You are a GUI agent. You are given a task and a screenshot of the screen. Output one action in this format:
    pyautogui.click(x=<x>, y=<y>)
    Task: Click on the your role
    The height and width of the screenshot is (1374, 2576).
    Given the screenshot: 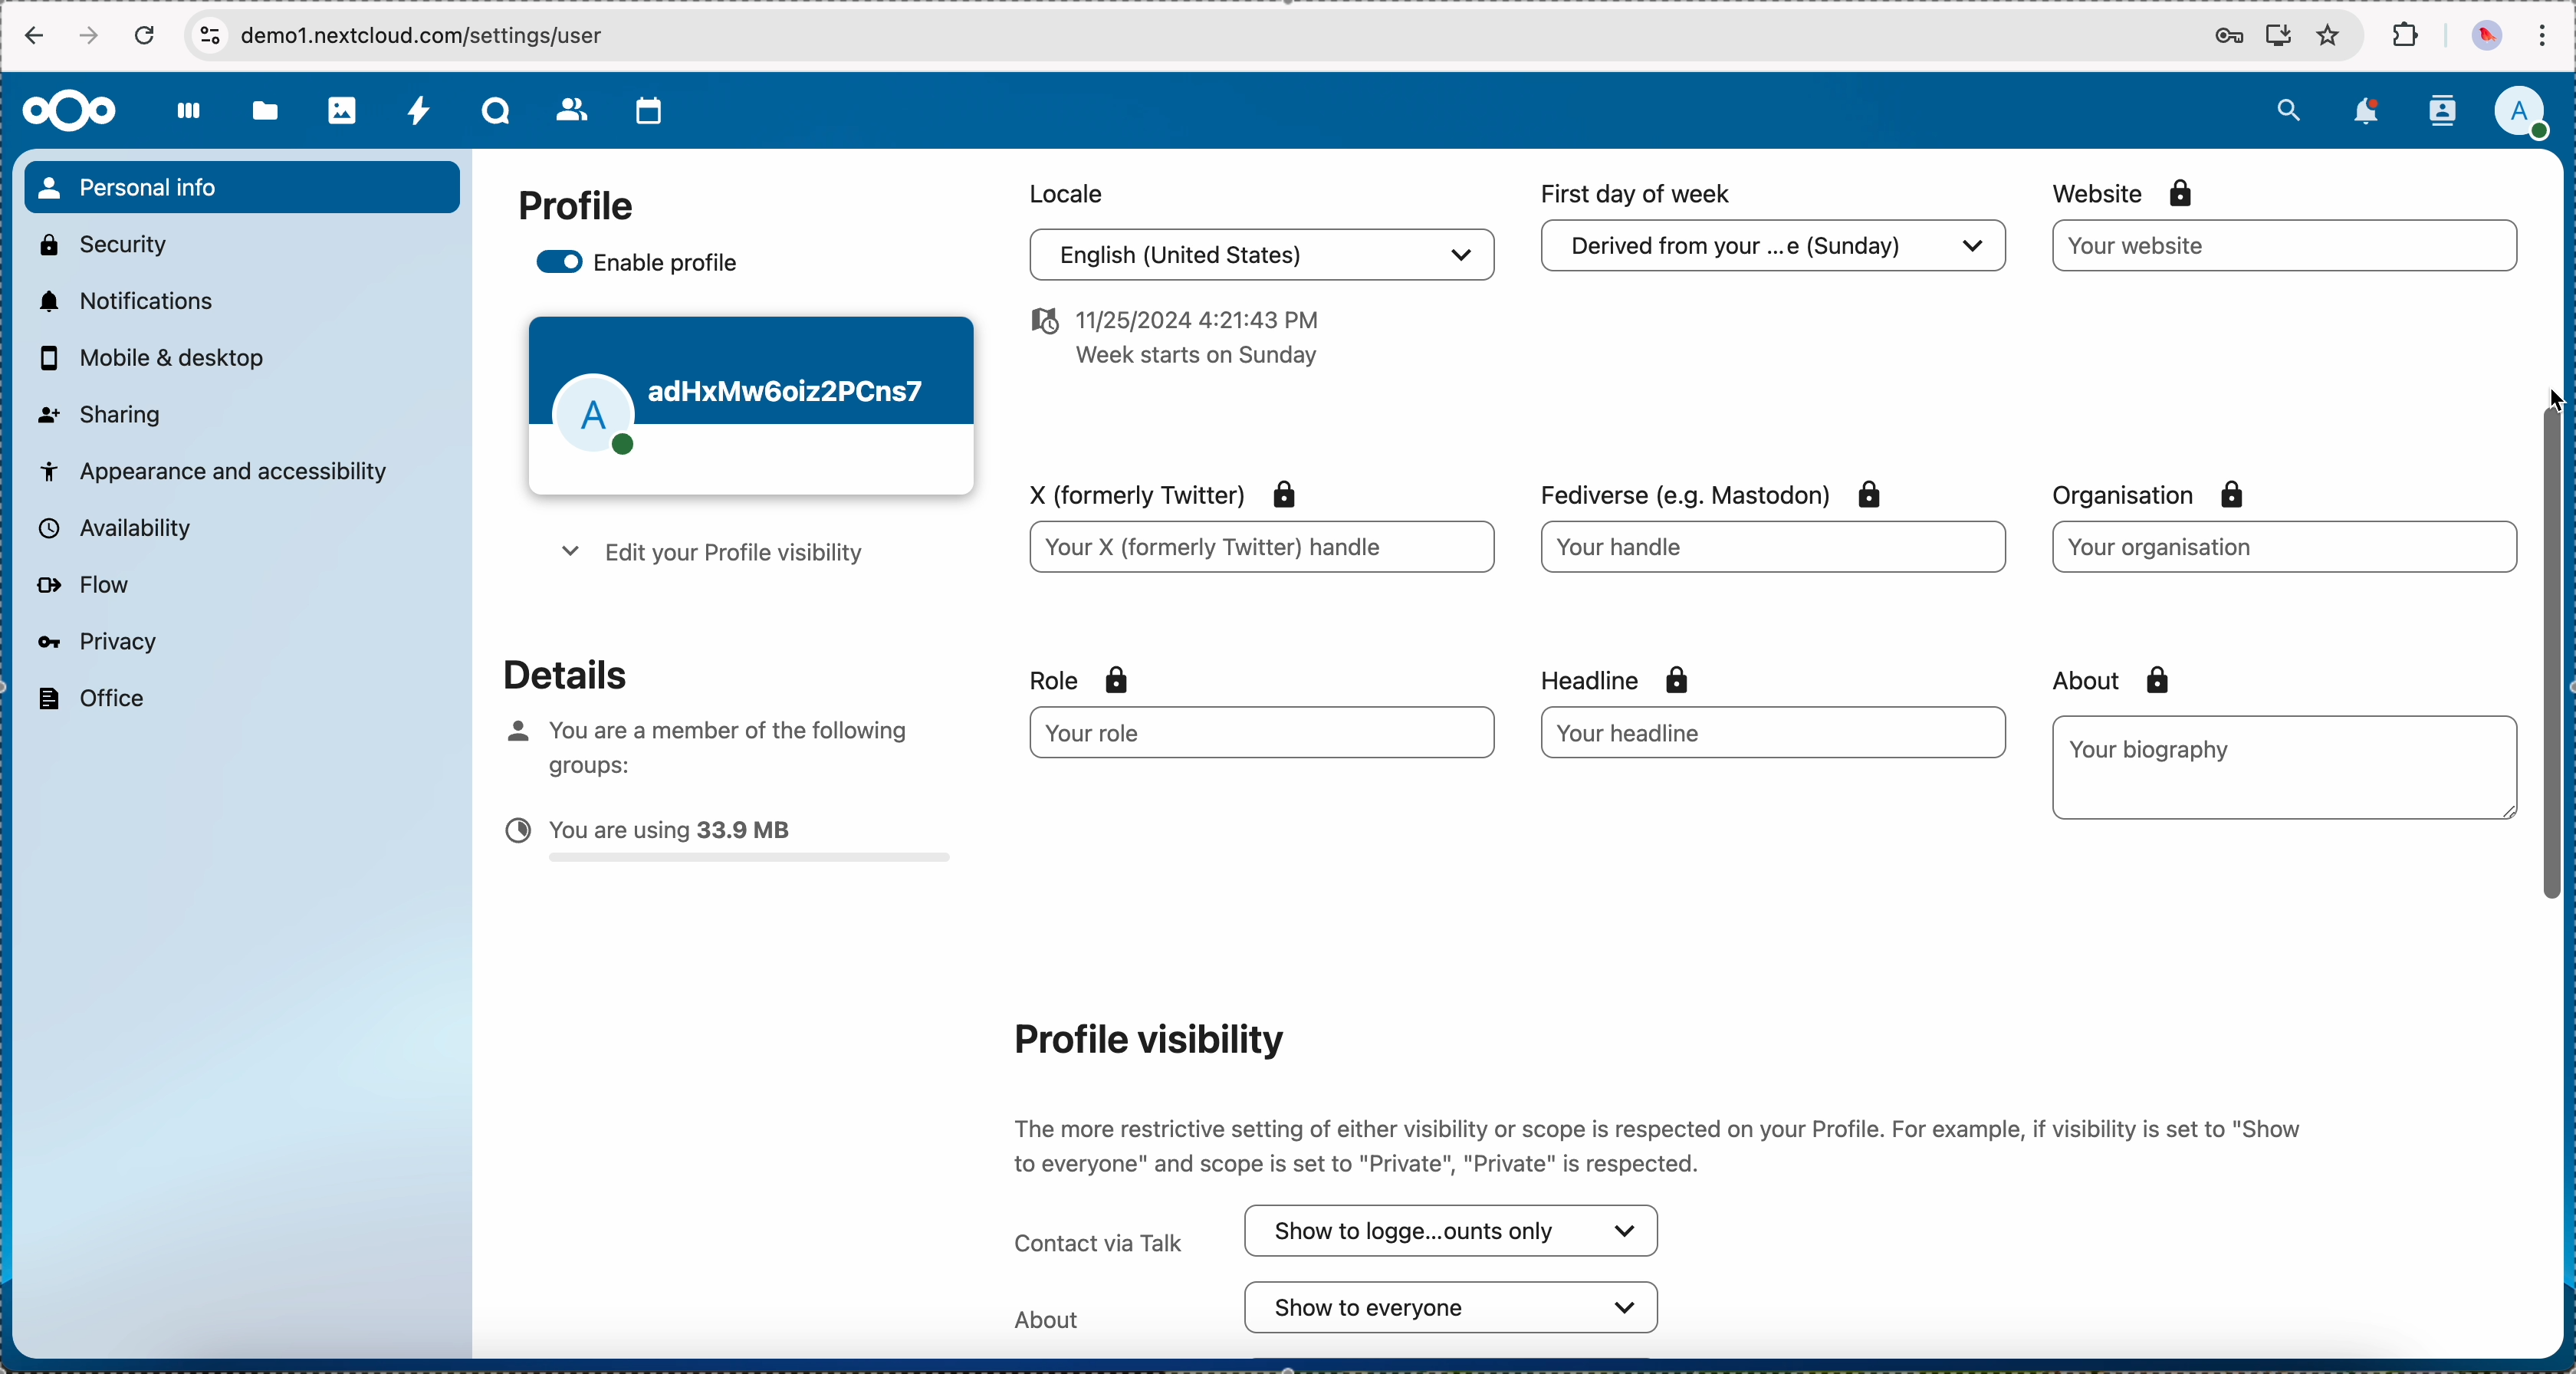 What is the action you would take?
    pyautogui.click(x=1246, y=733)
    